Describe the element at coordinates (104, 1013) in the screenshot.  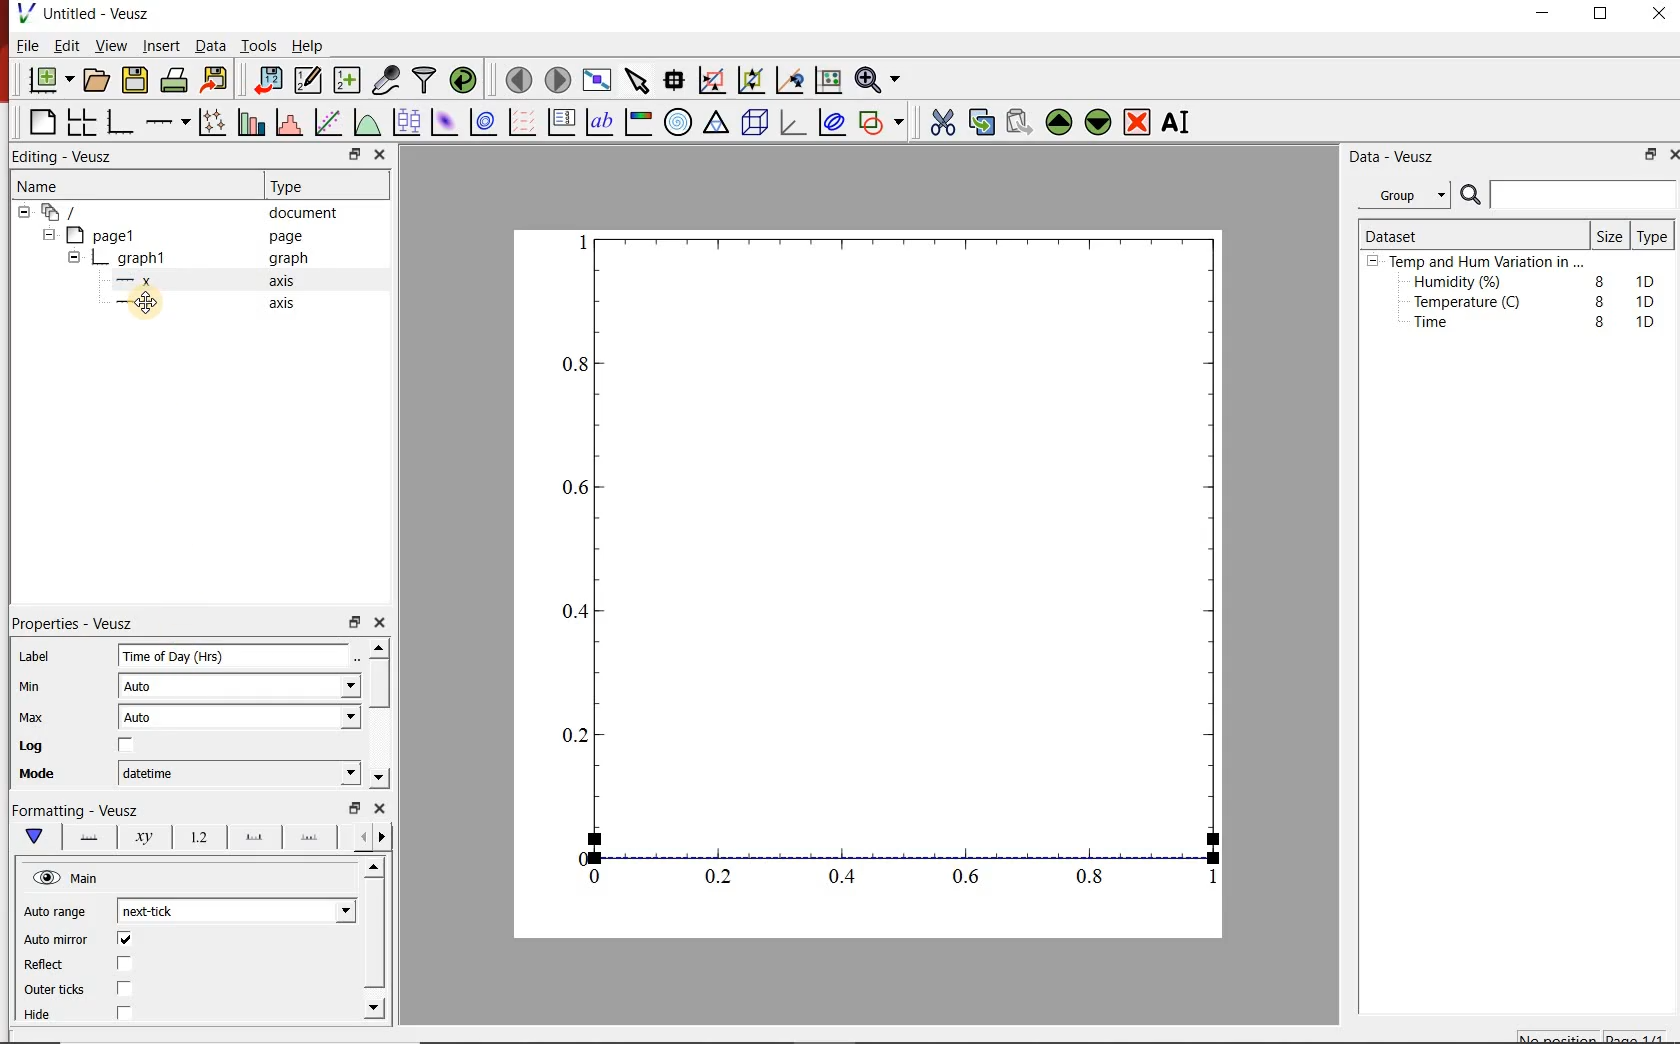
I see `Hide` at that location.